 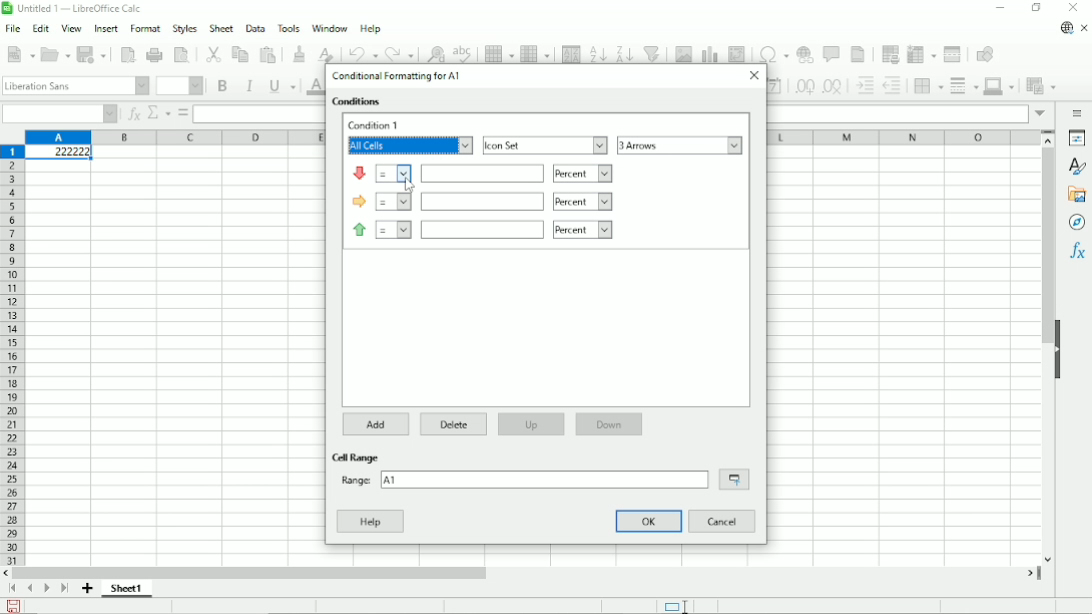 What do you see at coordinates (1077, 194) in the screenshot?
I see `Gallery` at bounding box center [1077, 194].